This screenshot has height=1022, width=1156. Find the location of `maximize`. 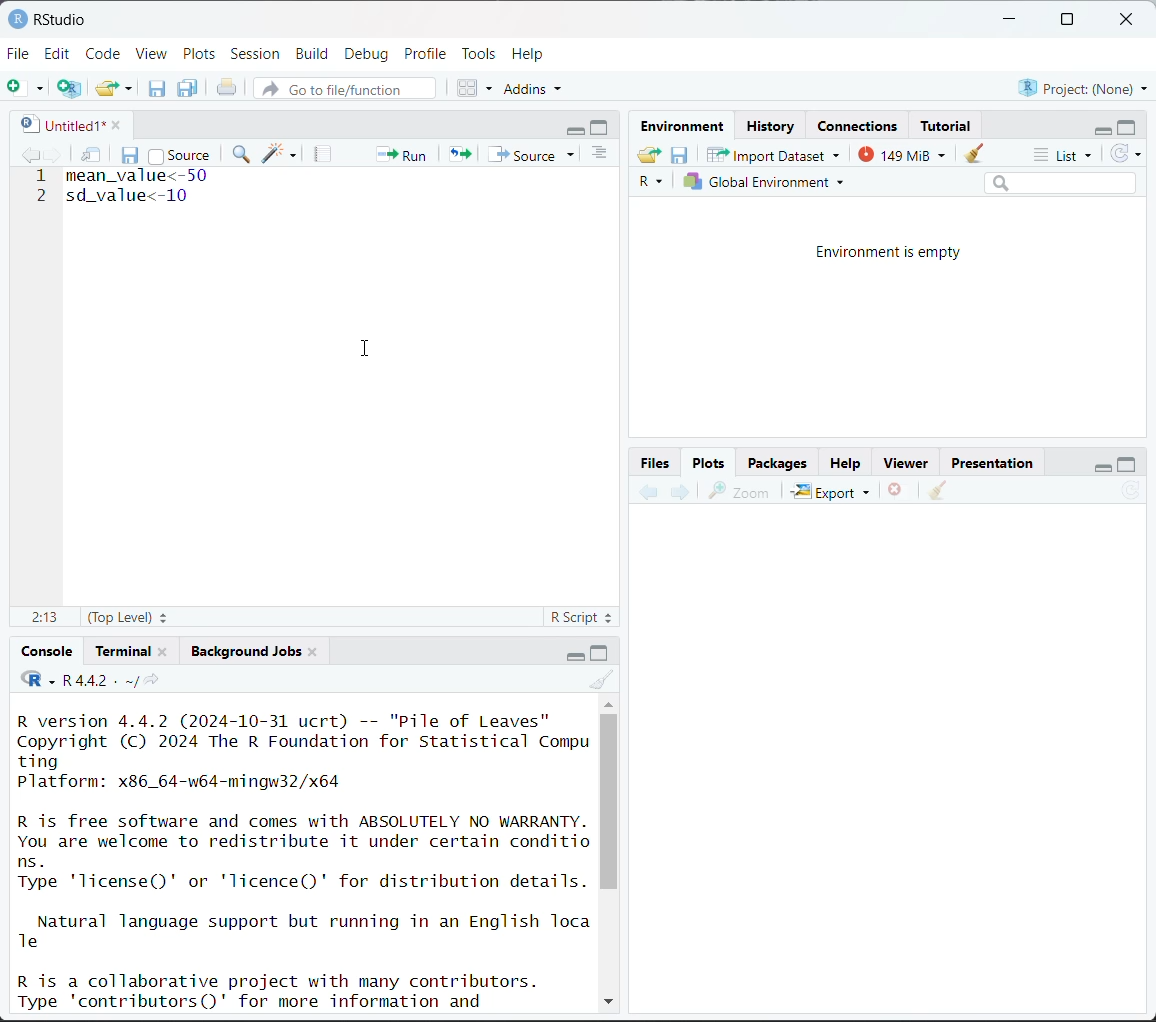

maximize is located at coordinates (1127, 463).